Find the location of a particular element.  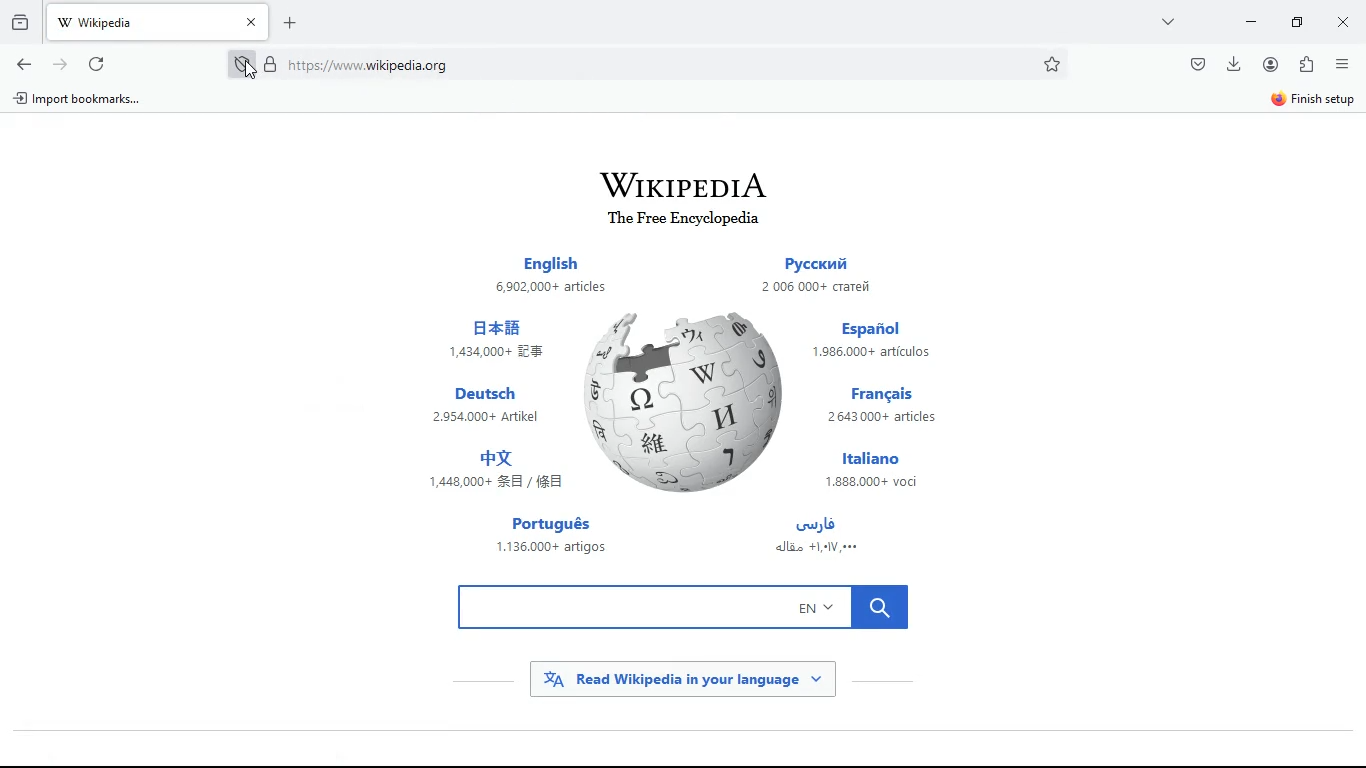

wikipedia is located at coordinates (683, 179).